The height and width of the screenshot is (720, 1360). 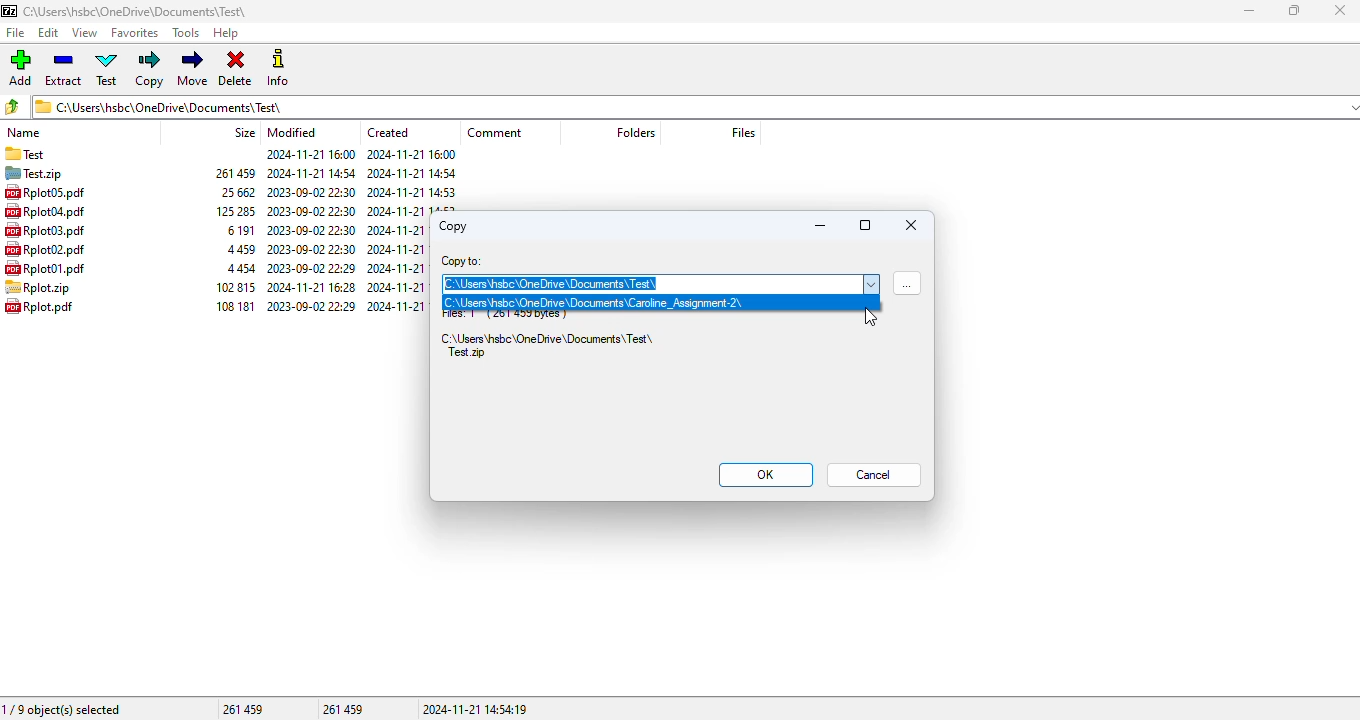 I want to click on C:\Users\hsbc\OneDrive\Documents\Test\Test.zip, so click(x=547, y=346).